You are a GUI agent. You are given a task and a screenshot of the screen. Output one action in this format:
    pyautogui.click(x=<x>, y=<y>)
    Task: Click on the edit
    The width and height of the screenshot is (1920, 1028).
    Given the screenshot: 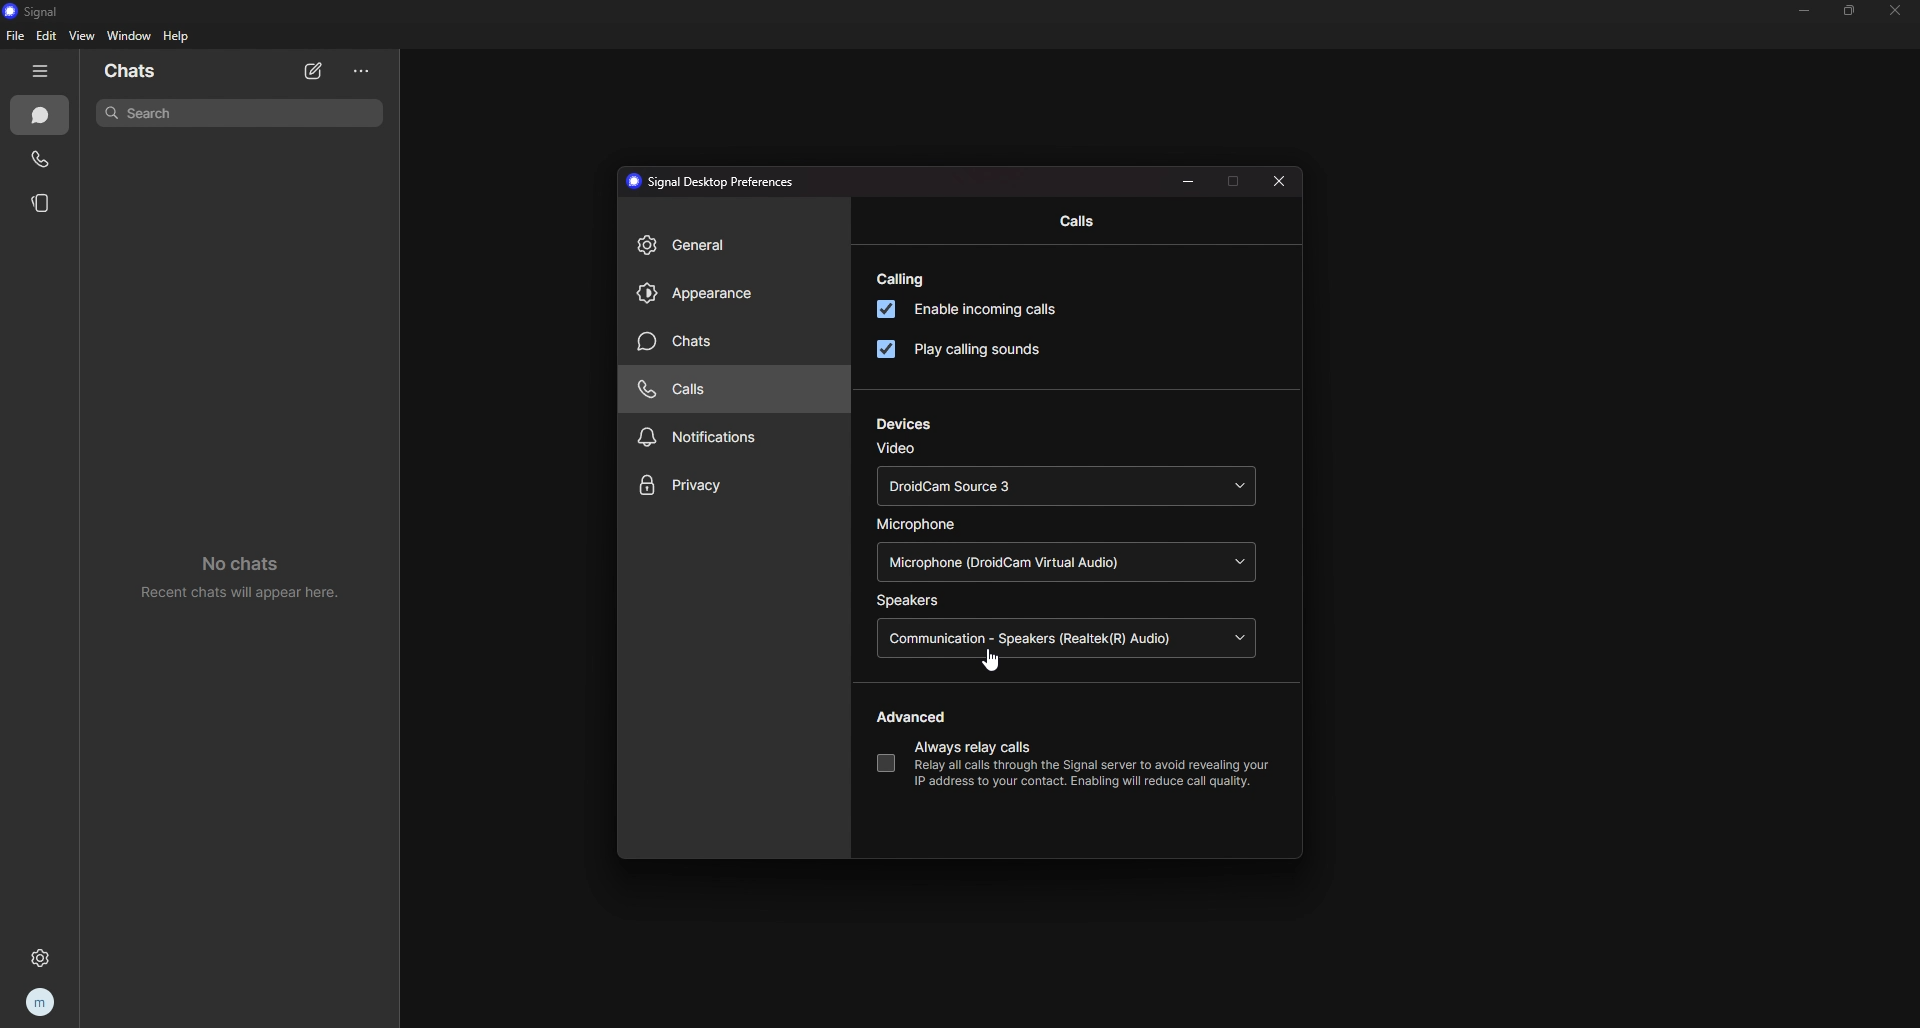 What is the action you would take?
    pyautogui.click(x=48, y=36)
    